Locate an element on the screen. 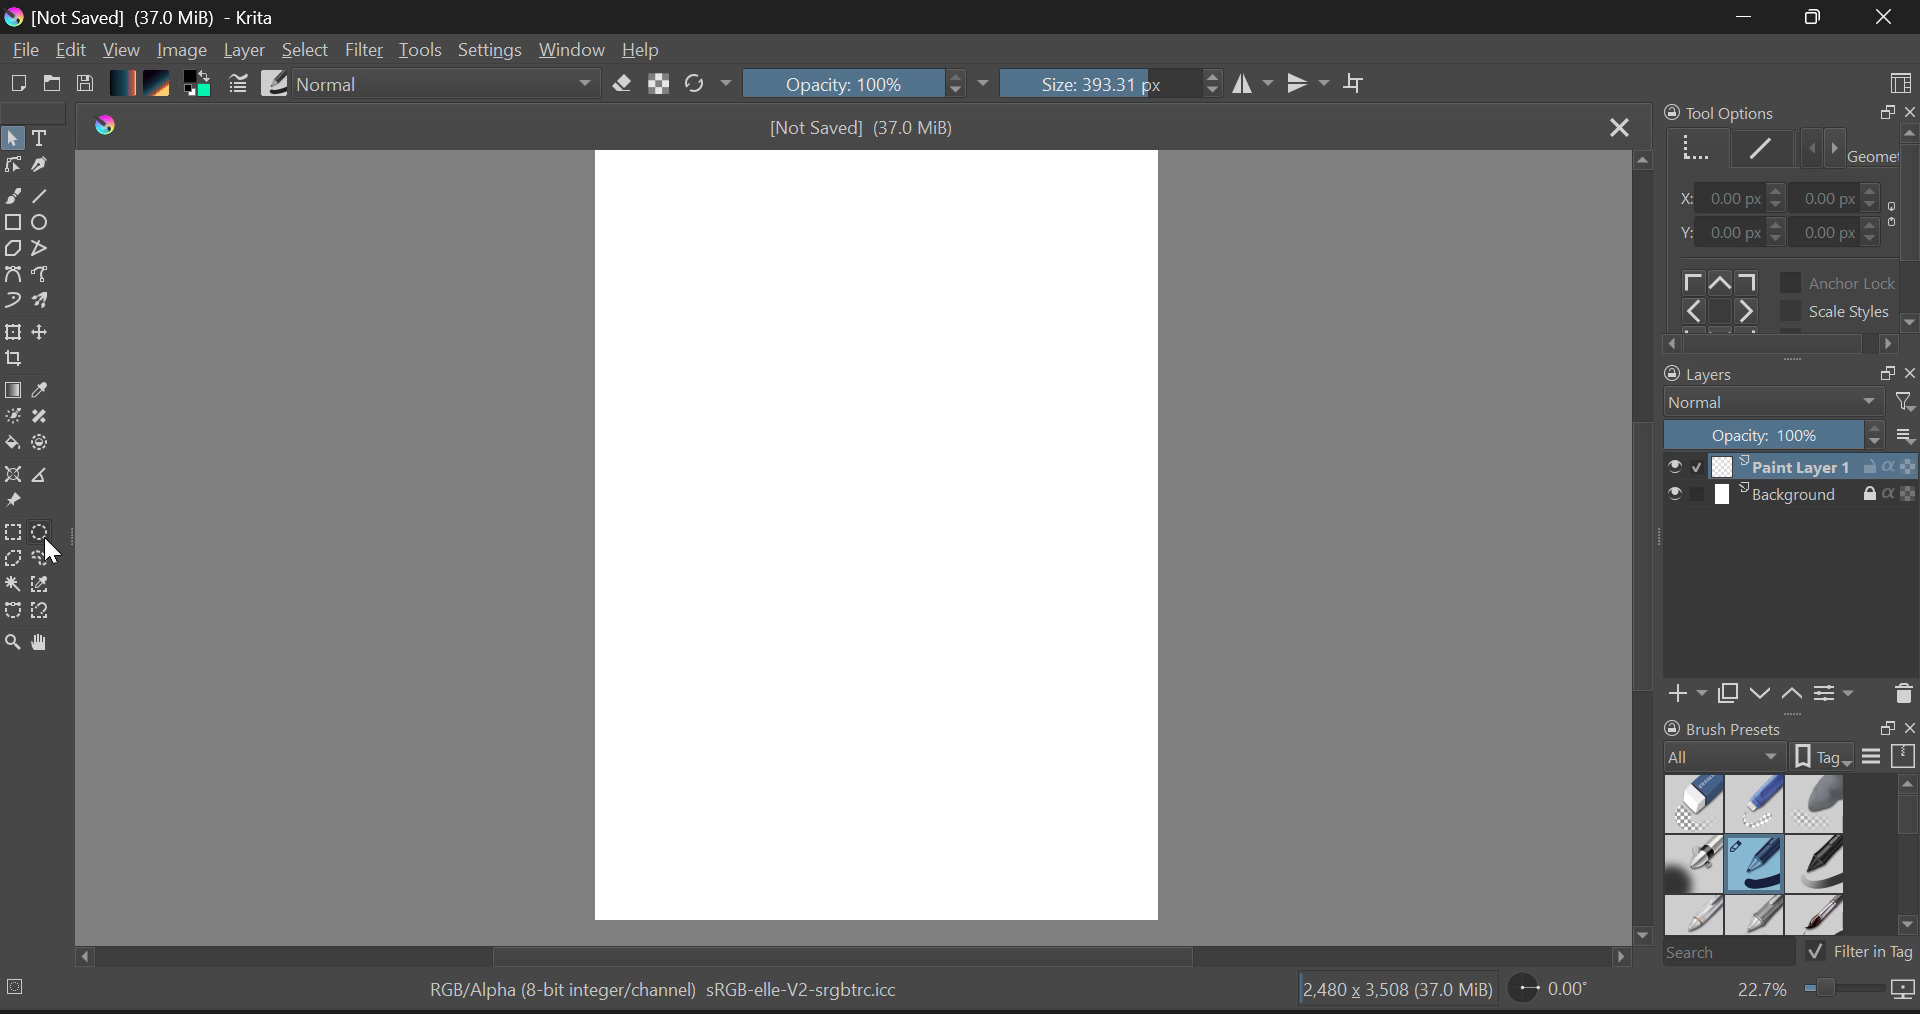 This screenshot has width=1920, height=1014. Rectangle Selection is located at coordinates (12, 534).